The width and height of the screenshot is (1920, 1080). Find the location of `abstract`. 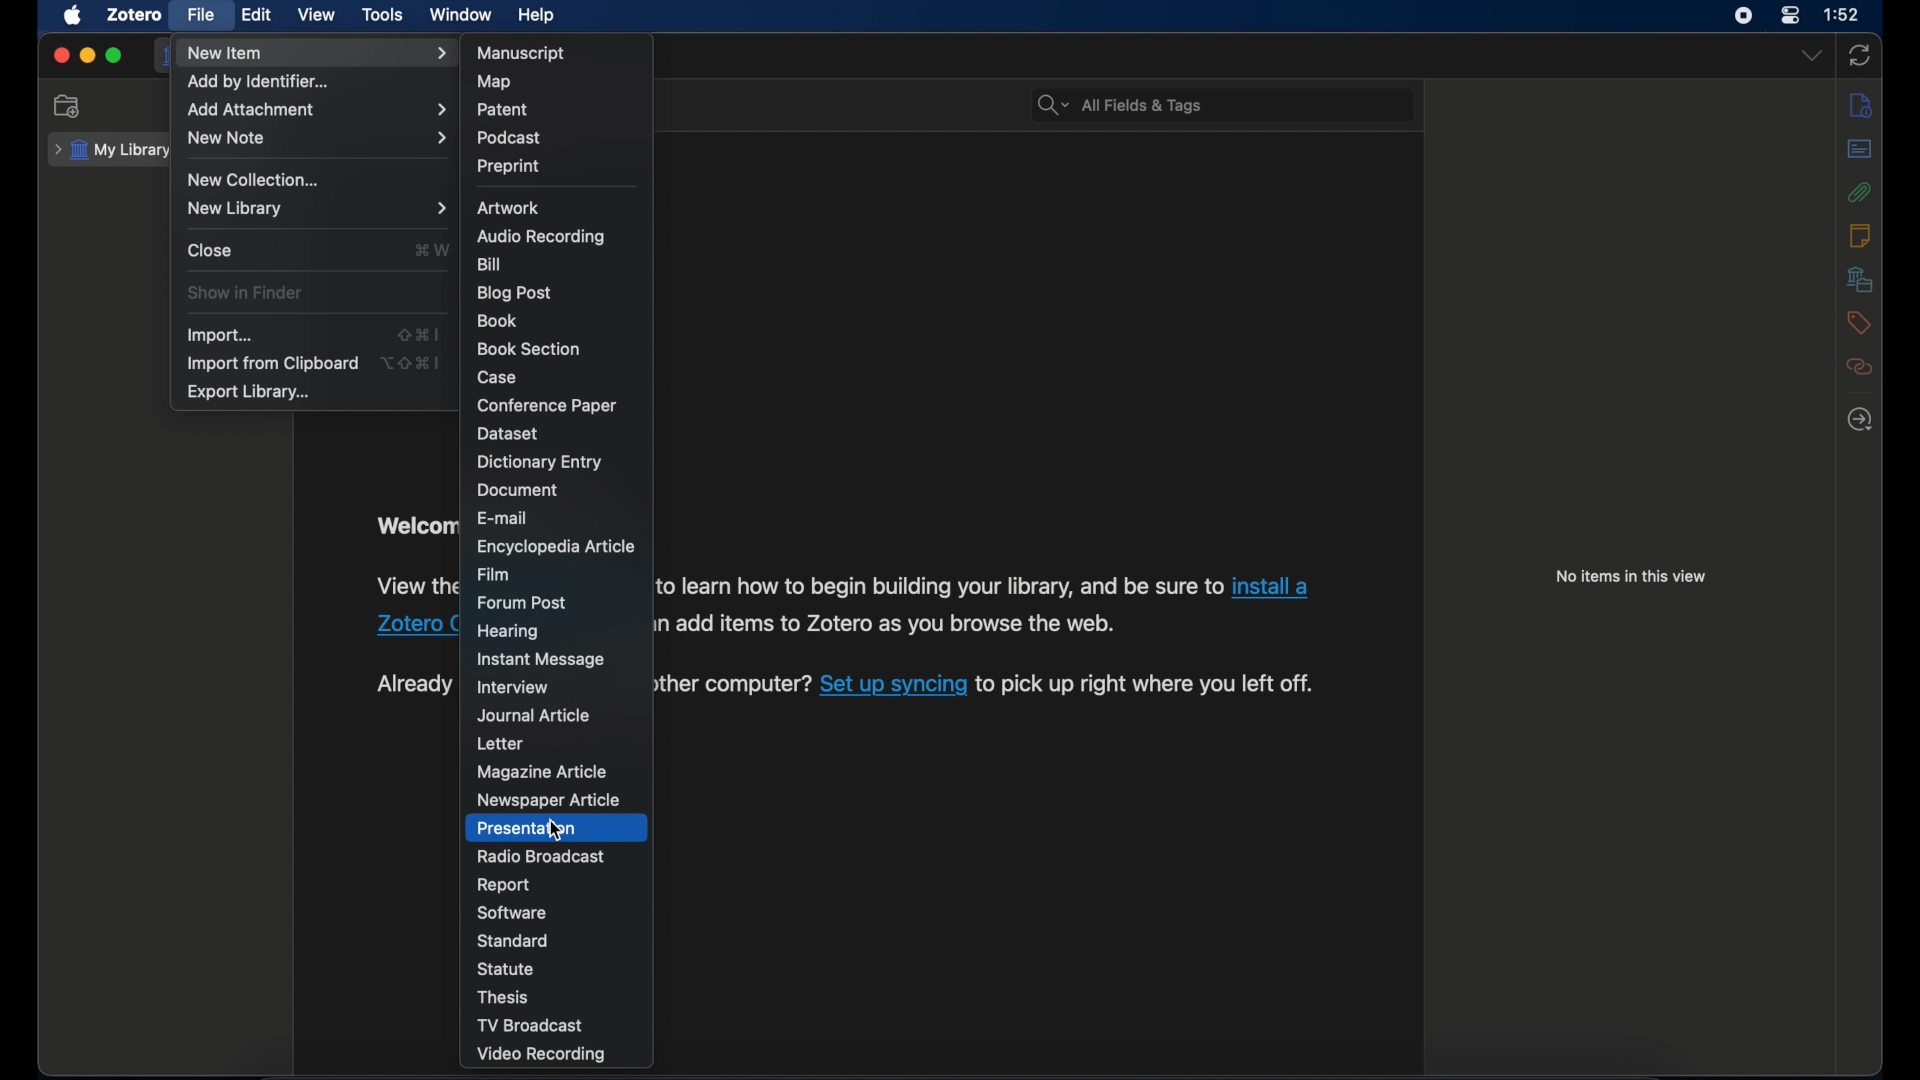

abstract is located at coordinates (1860, 148).